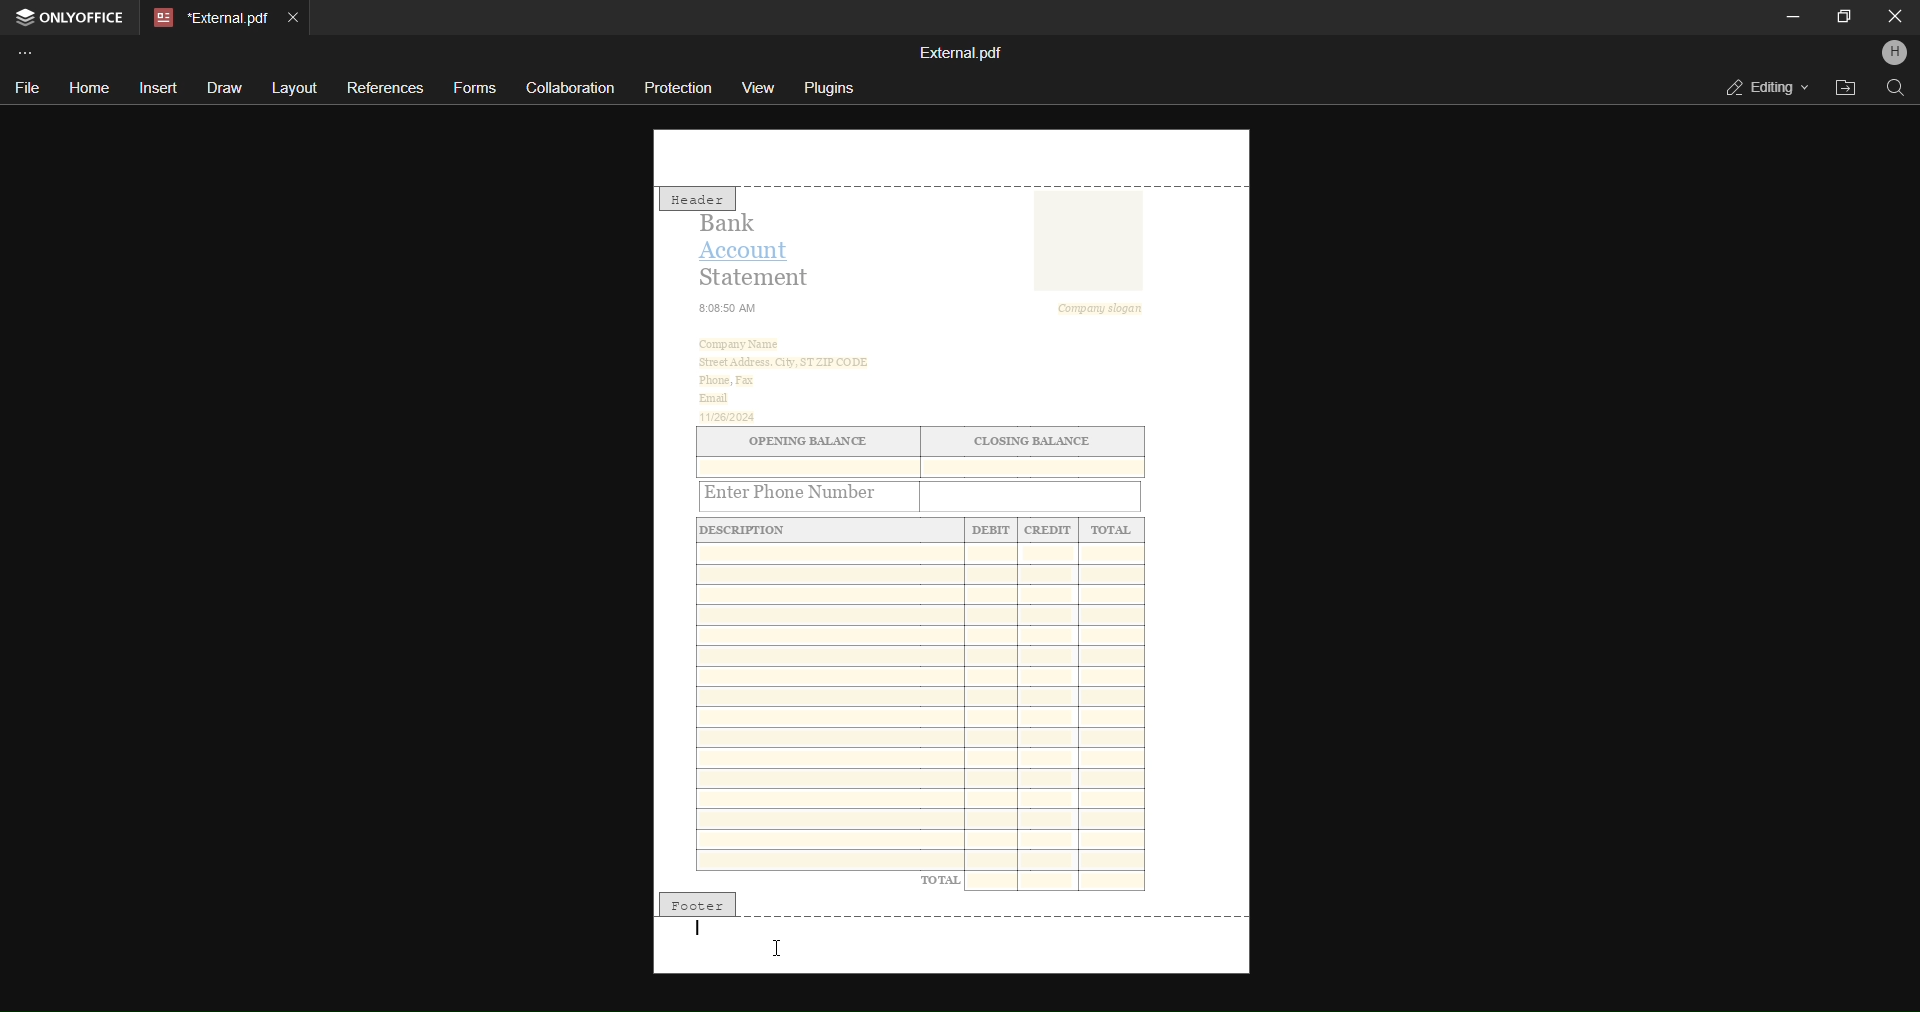  What do you see at coordinates (1035, 442) in the screenshot?
I see `CLOSING BALANCE` at bounding box center [1035, 442].